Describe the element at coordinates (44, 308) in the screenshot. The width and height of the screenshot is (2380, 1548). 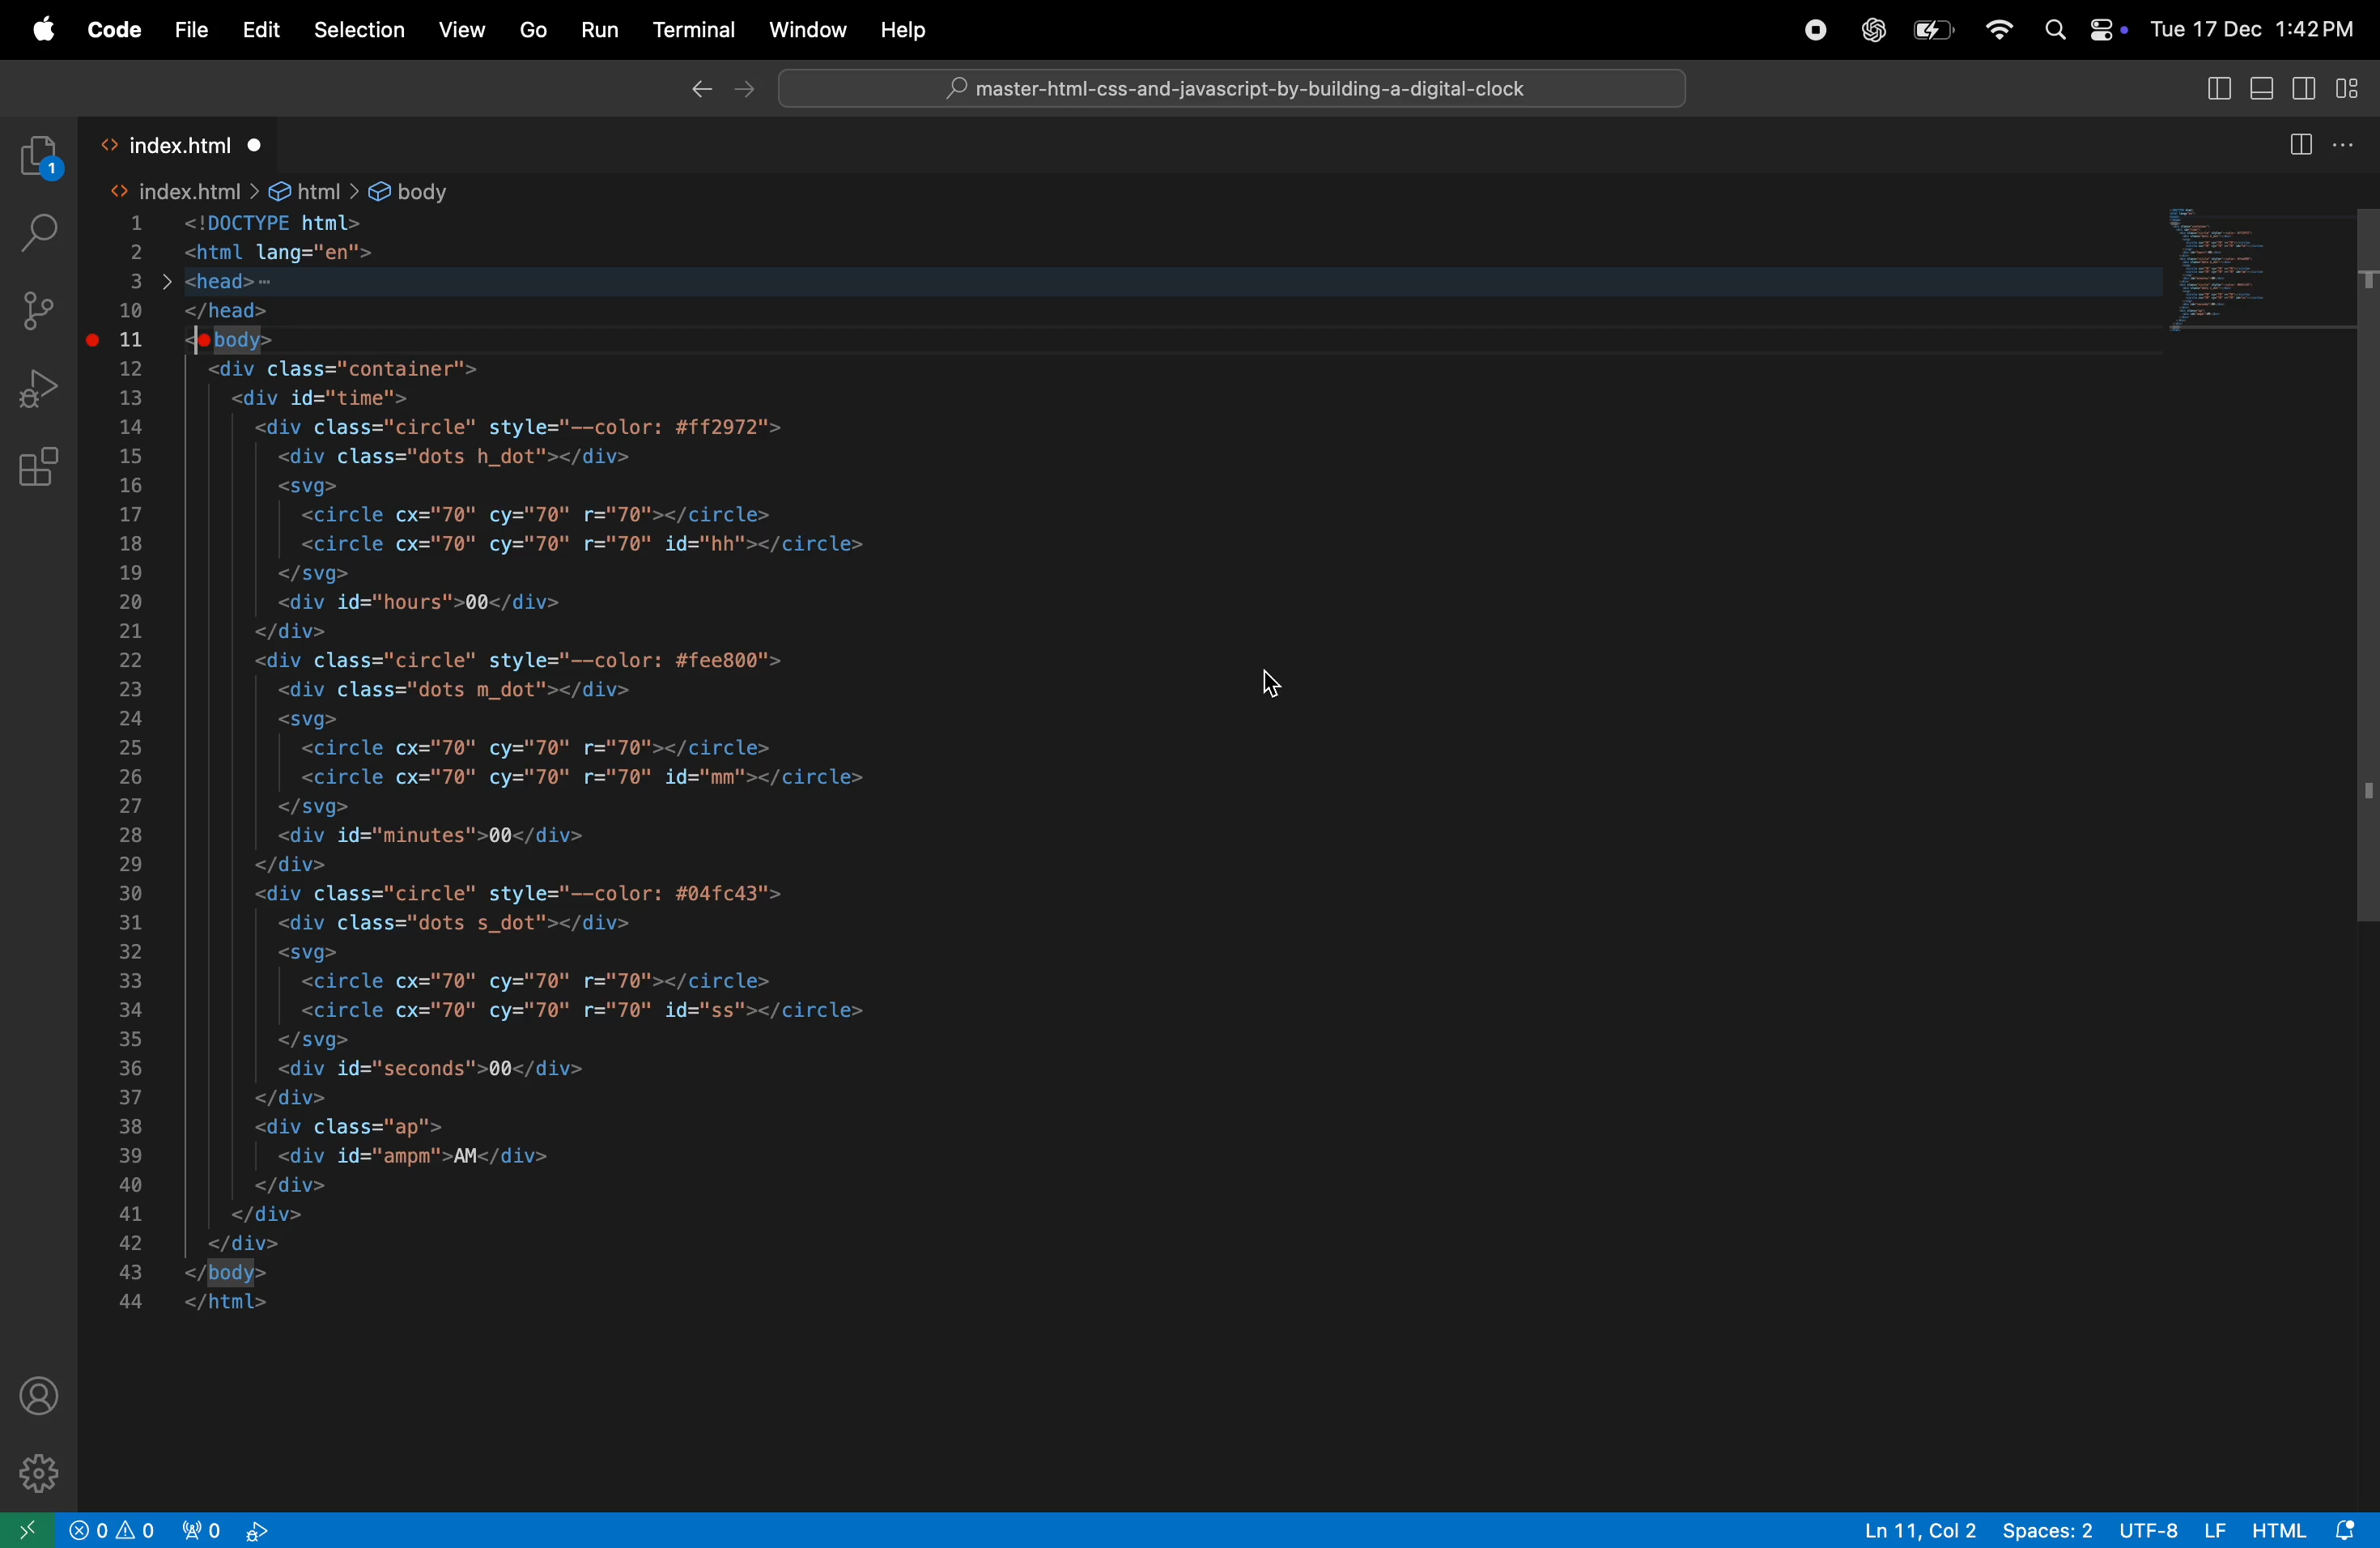
I see `source control` at that location.